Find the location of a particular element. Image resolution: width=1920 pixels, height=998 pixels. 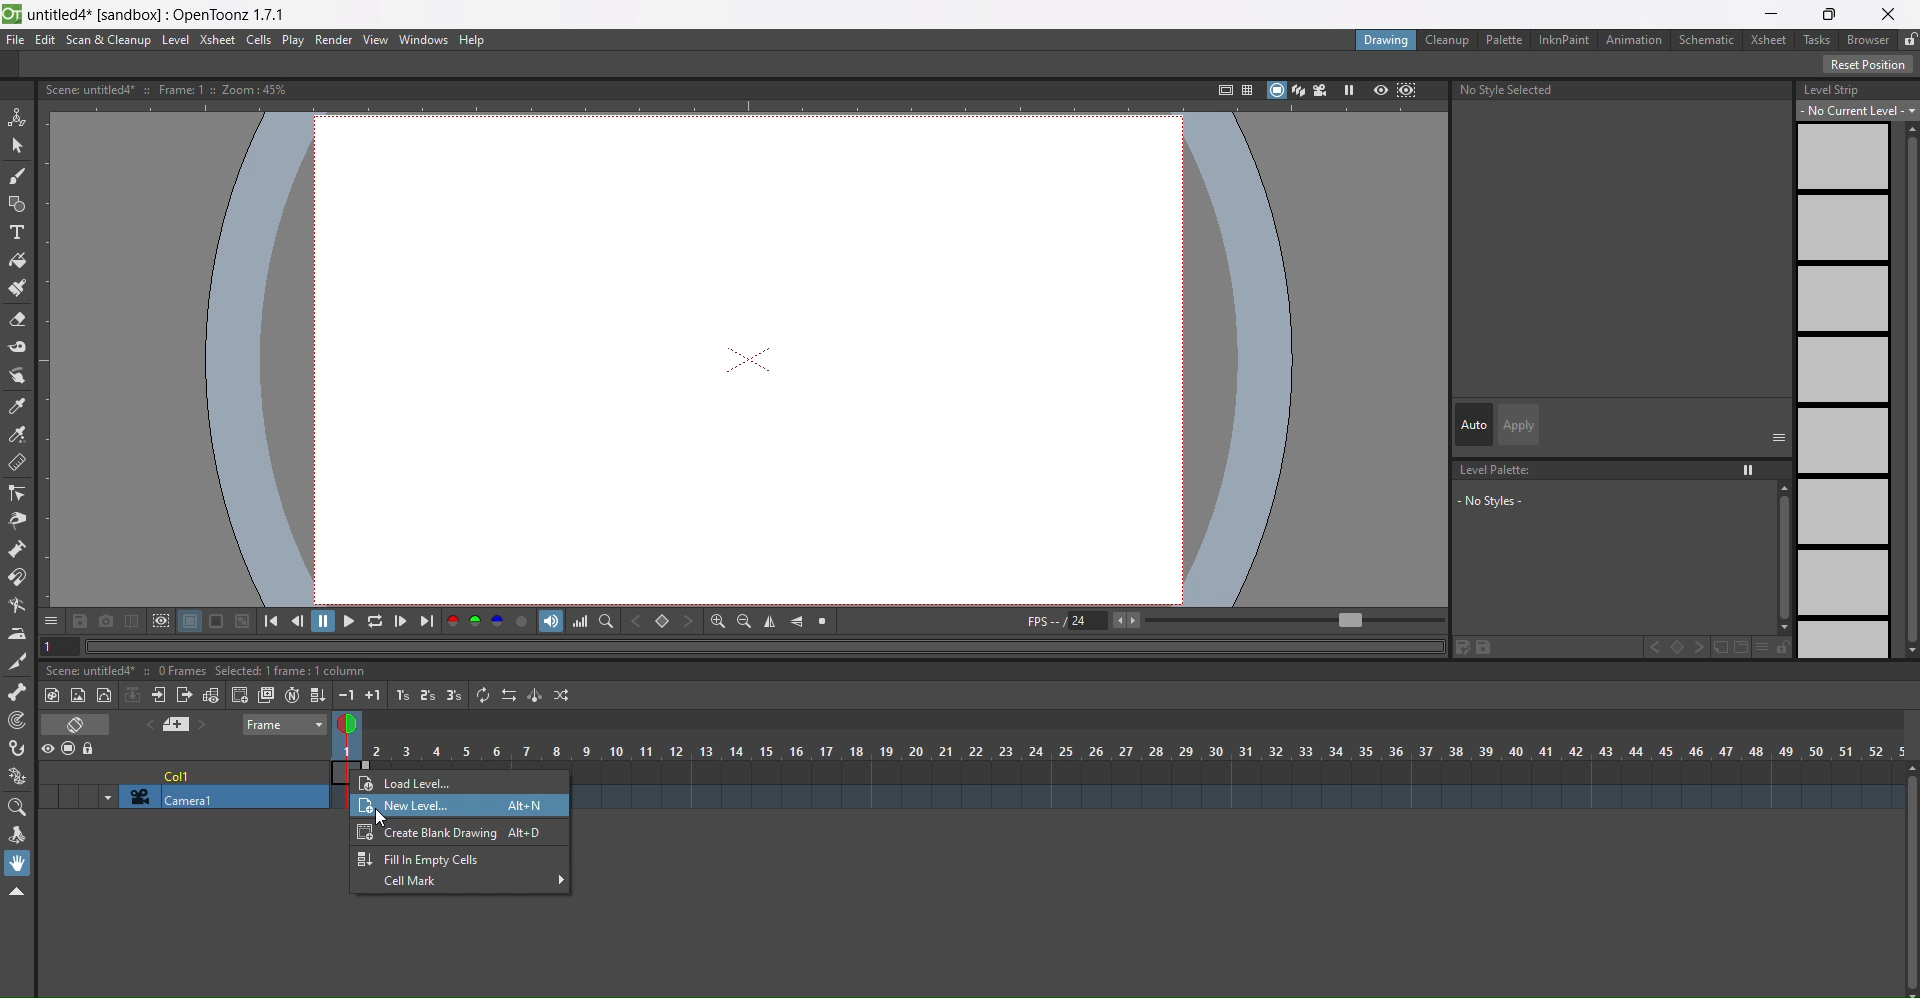

level strips is located at coordinates (1842, 391).